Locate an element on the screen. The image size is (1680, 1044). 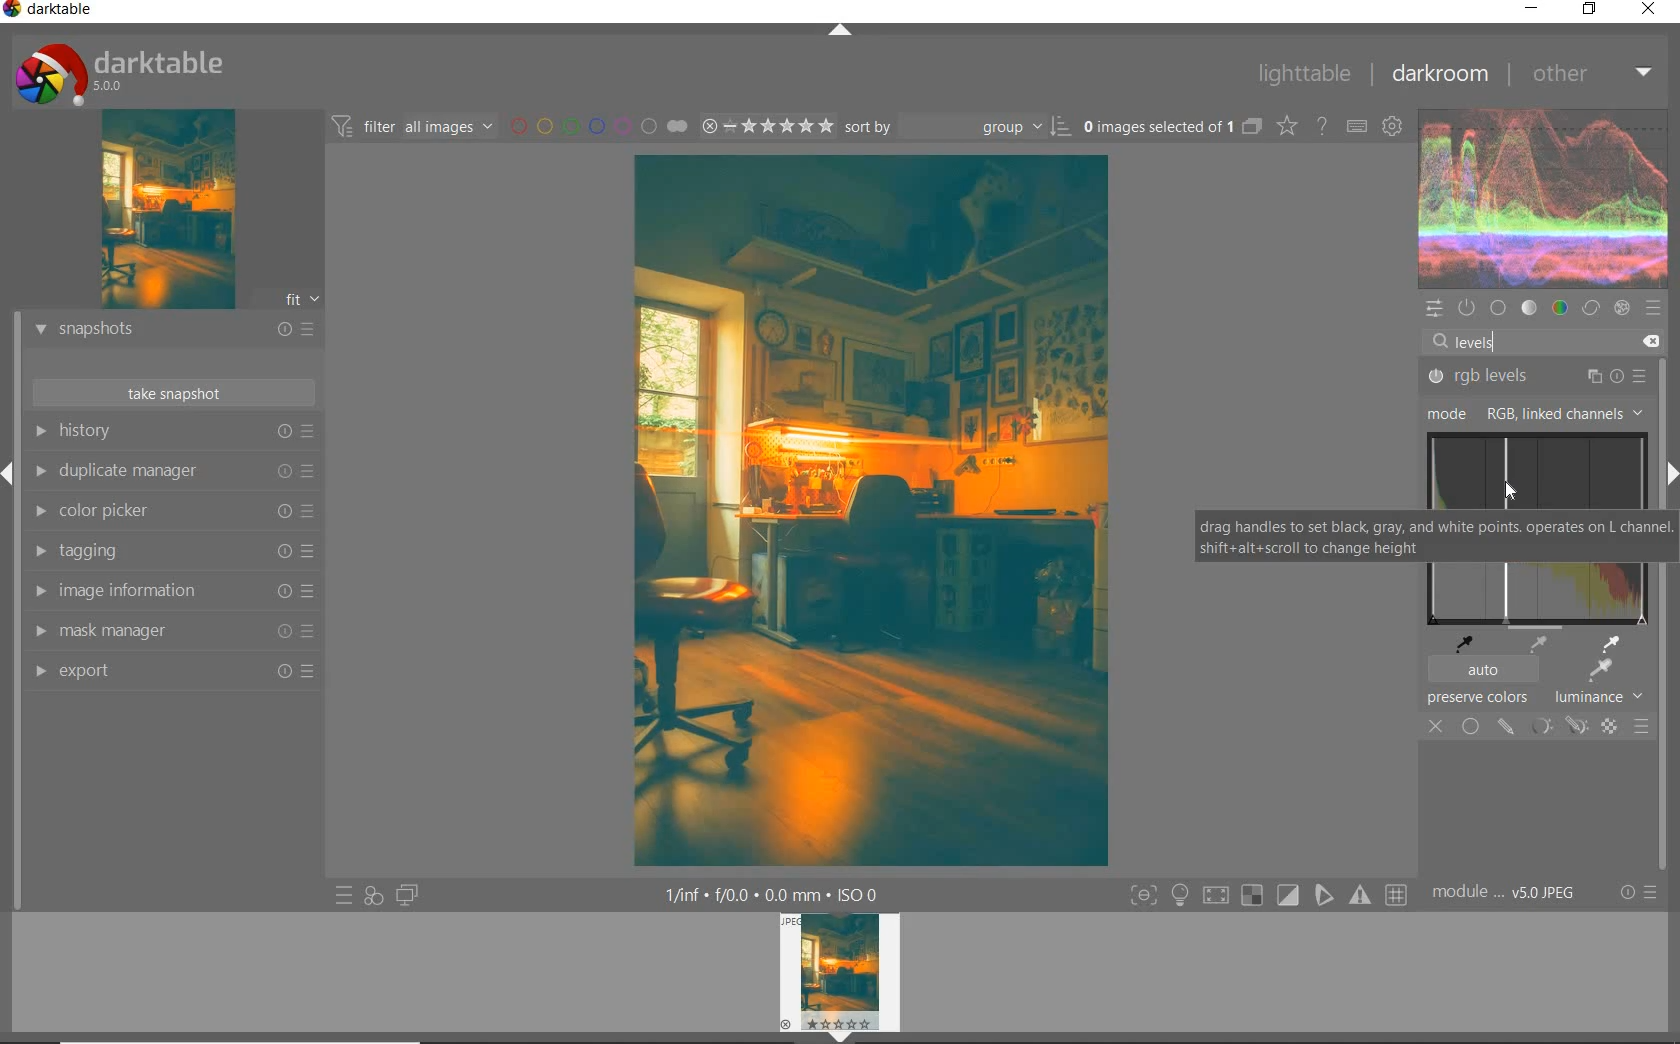
quick access panel is located at coordinates (1432, 309).